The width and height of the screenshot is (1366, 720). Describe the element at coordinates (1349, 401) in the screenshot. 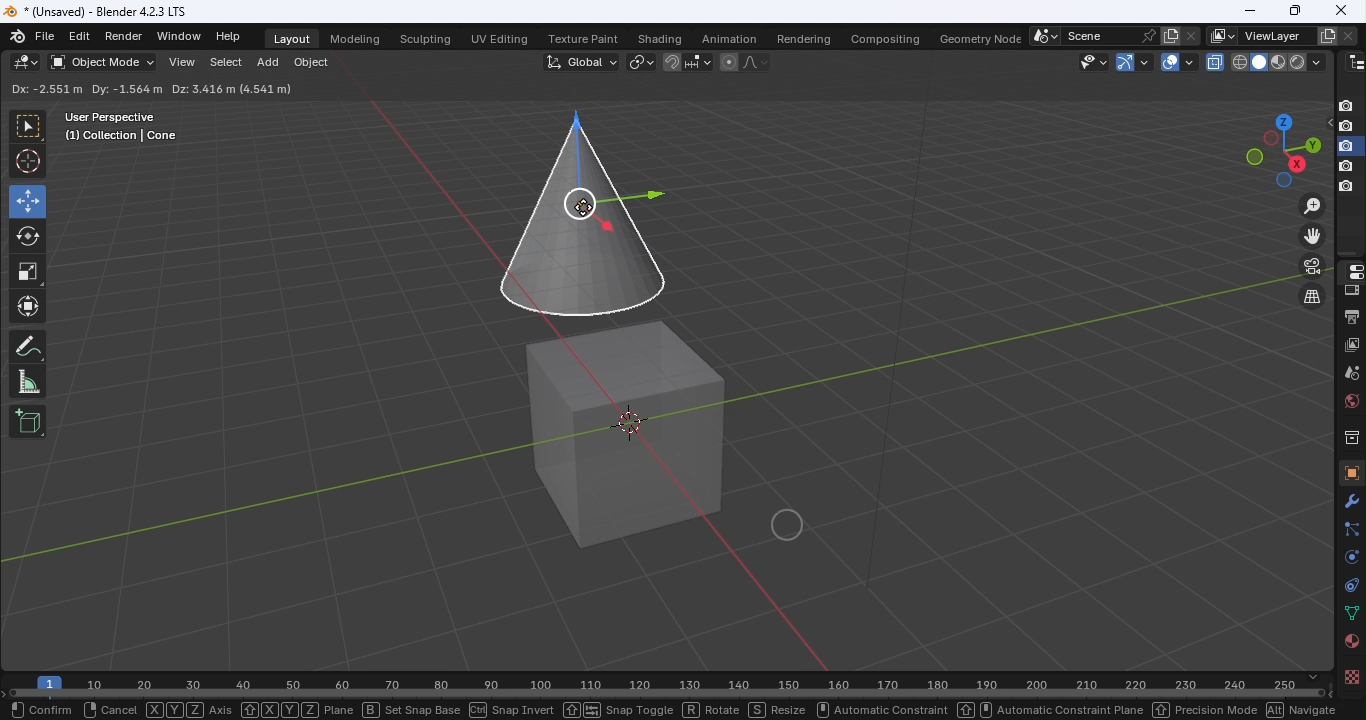

I see `World` at that location.